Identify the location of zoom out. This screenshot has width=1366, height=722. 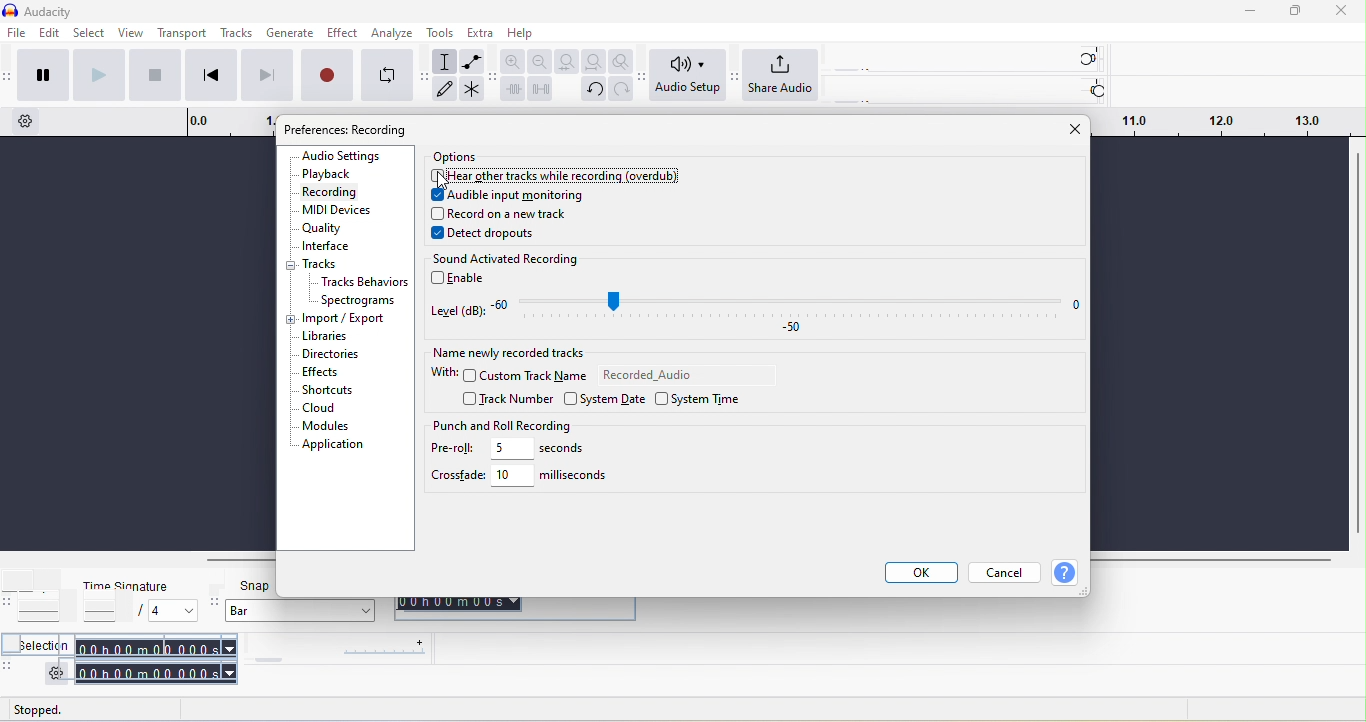
(538, 62).